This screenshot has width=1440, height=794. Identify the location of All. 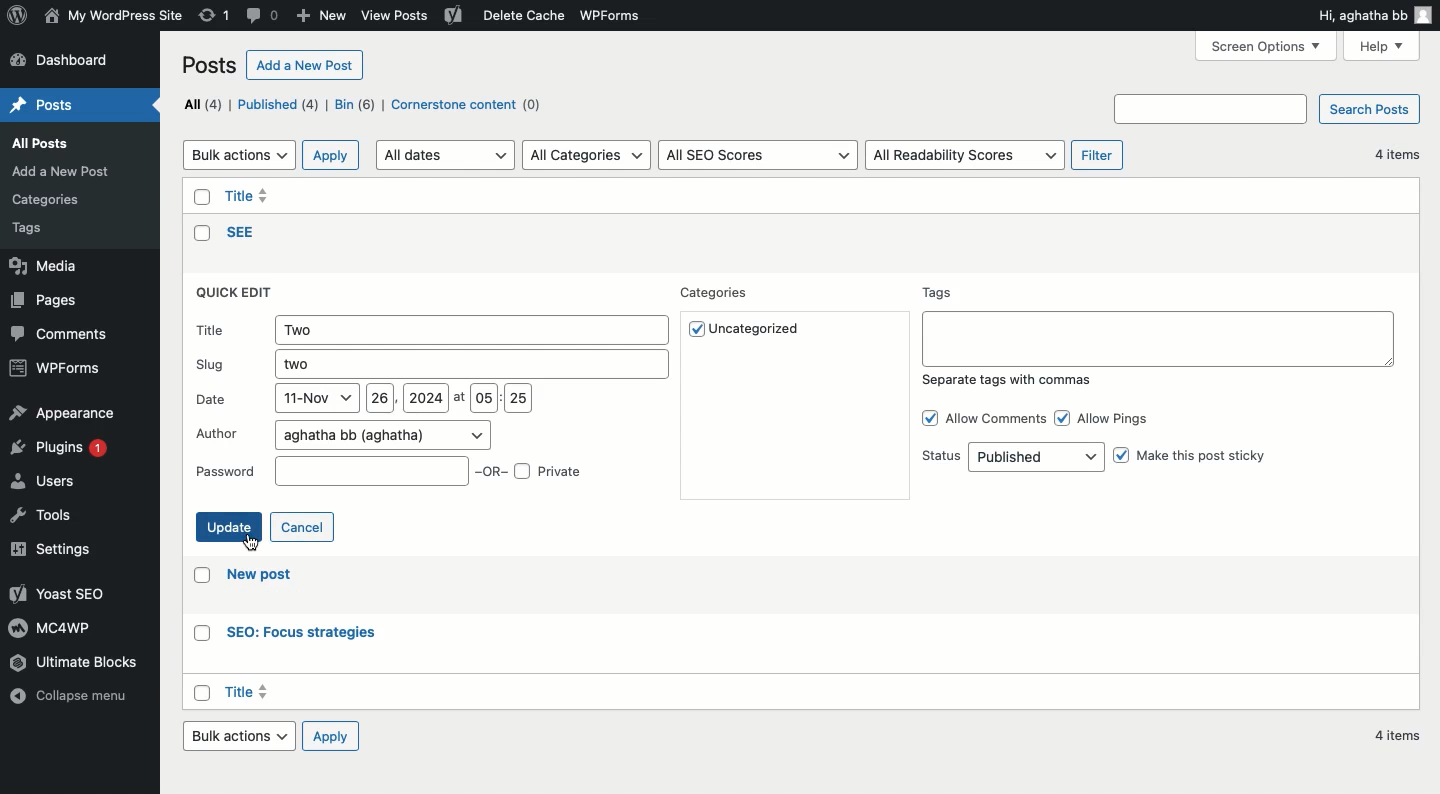
(202, 103).